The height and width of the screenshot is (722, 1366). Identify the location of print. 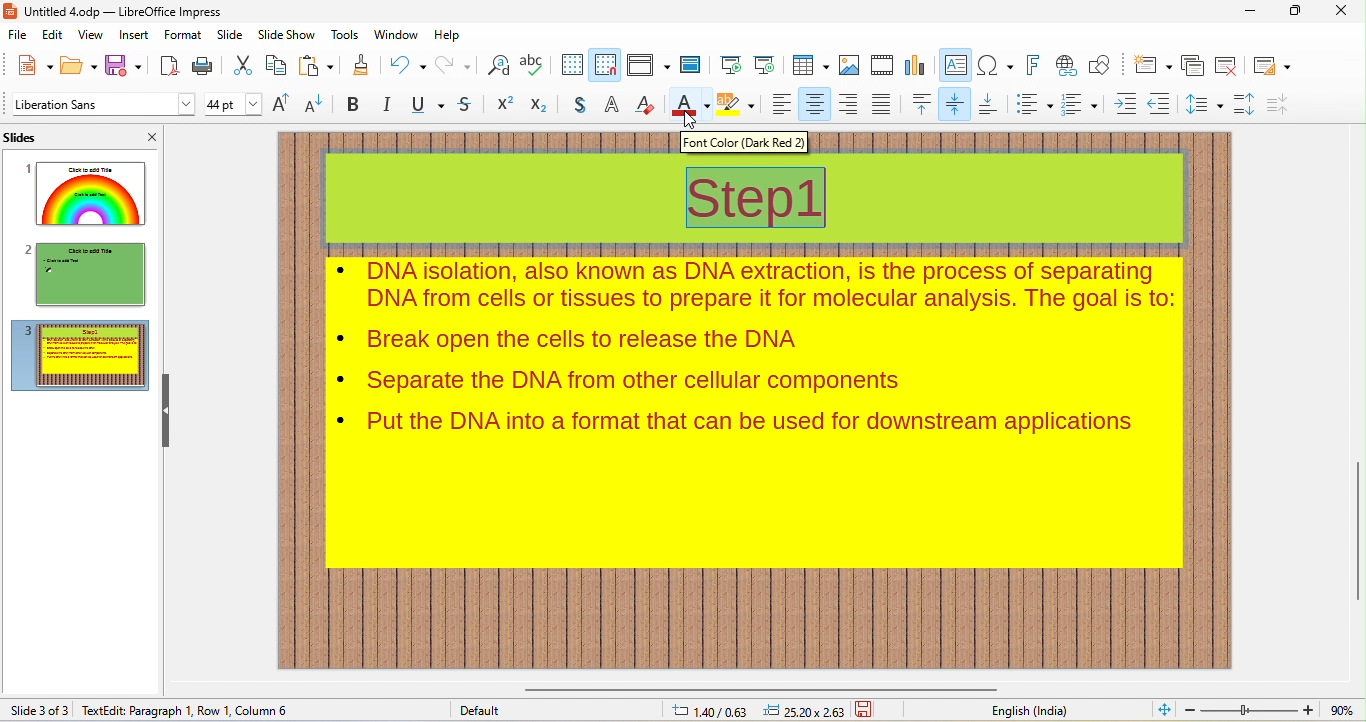
(205, 67).